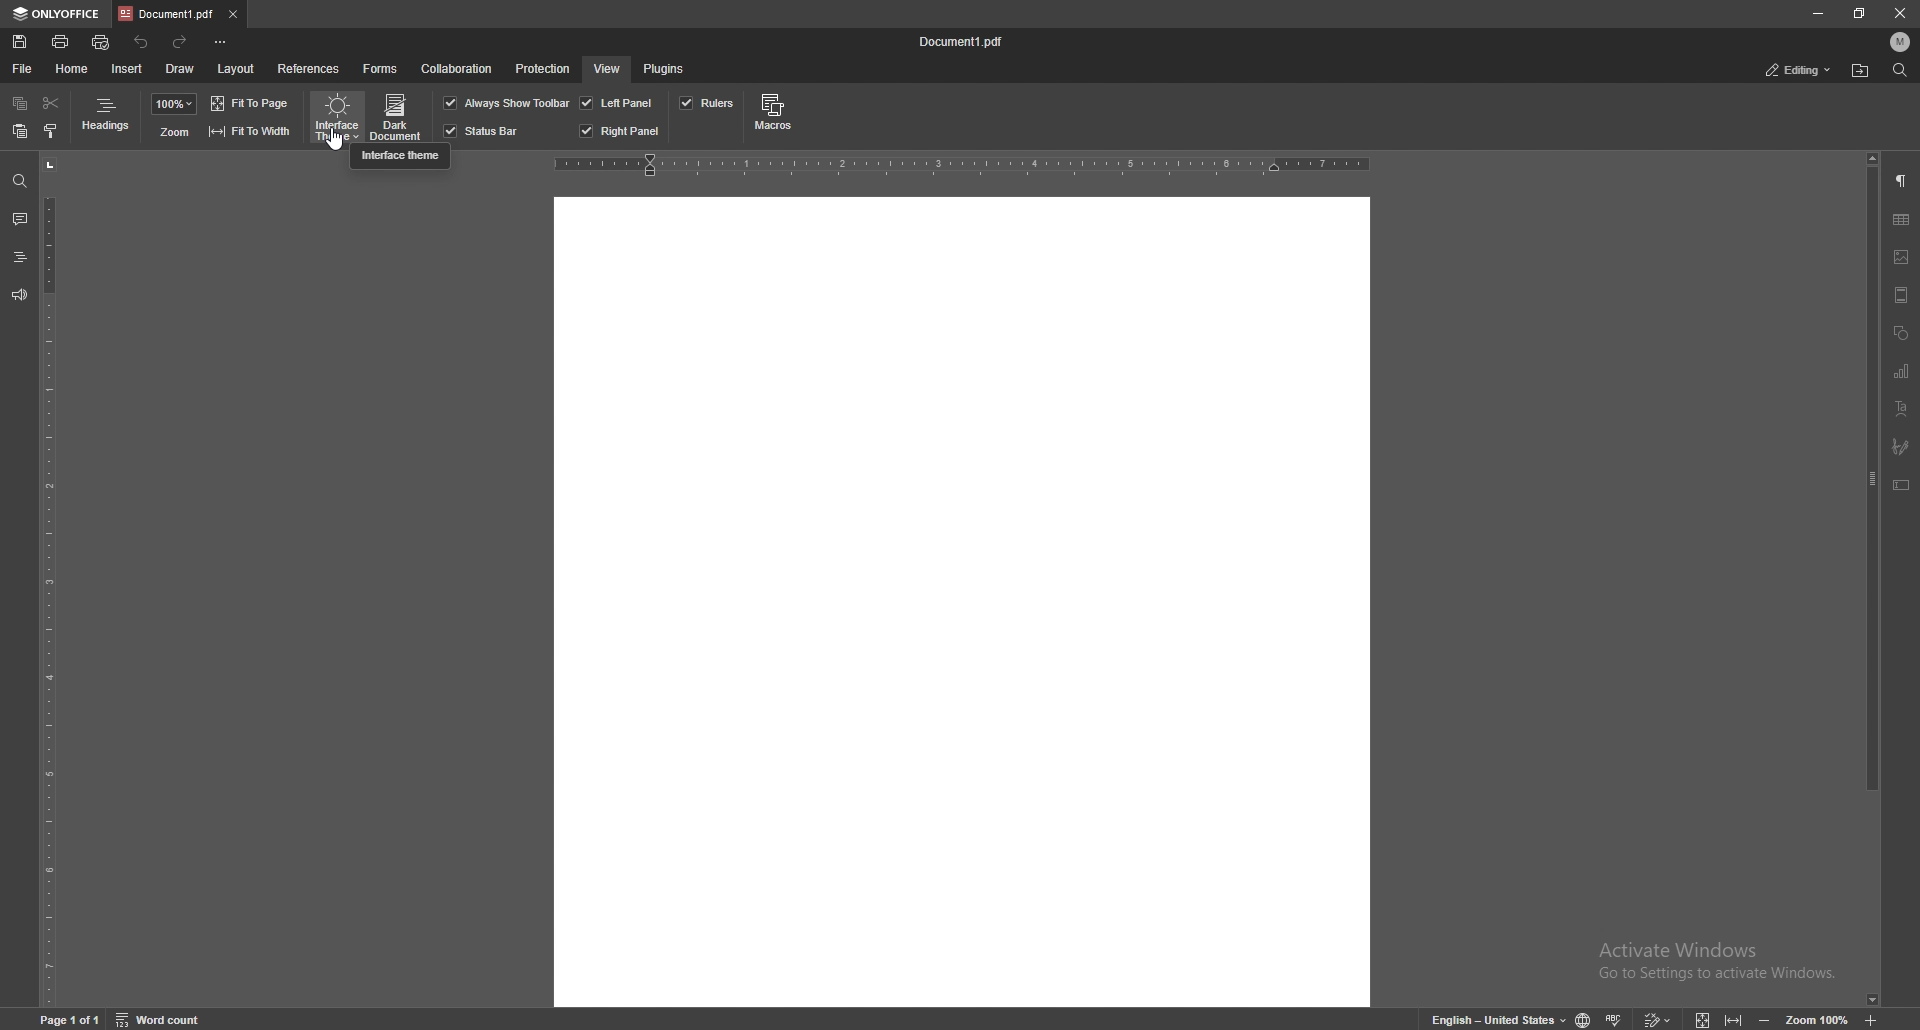 The height and width of the screenshot is (1030, 1920). What do you see at coordinates (309, 70) in the screenshot?
I see `references` at bounding box center [309, 70].